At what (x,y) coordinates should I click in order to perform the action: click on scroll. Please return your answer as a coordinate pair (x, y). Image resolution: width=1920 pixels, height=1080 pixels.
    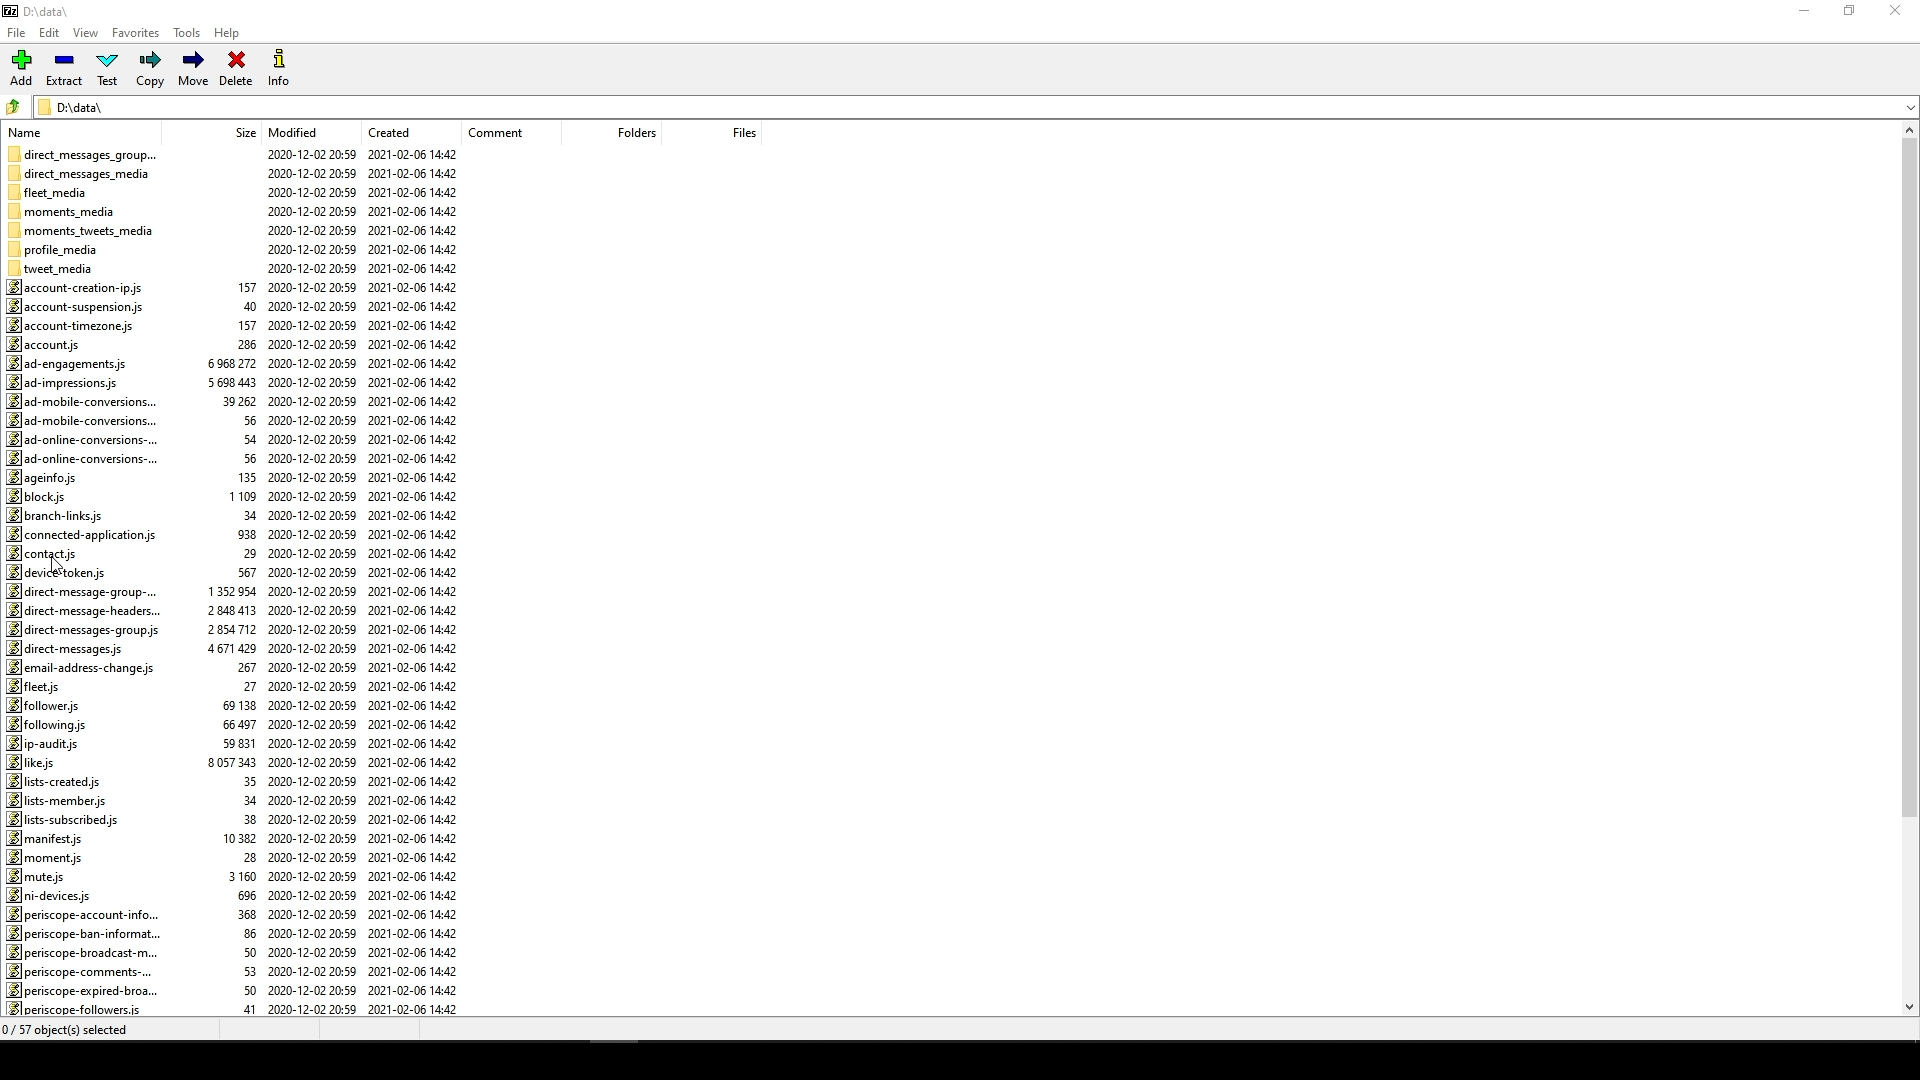
    Looking at the image, I should click on (1903, 572).